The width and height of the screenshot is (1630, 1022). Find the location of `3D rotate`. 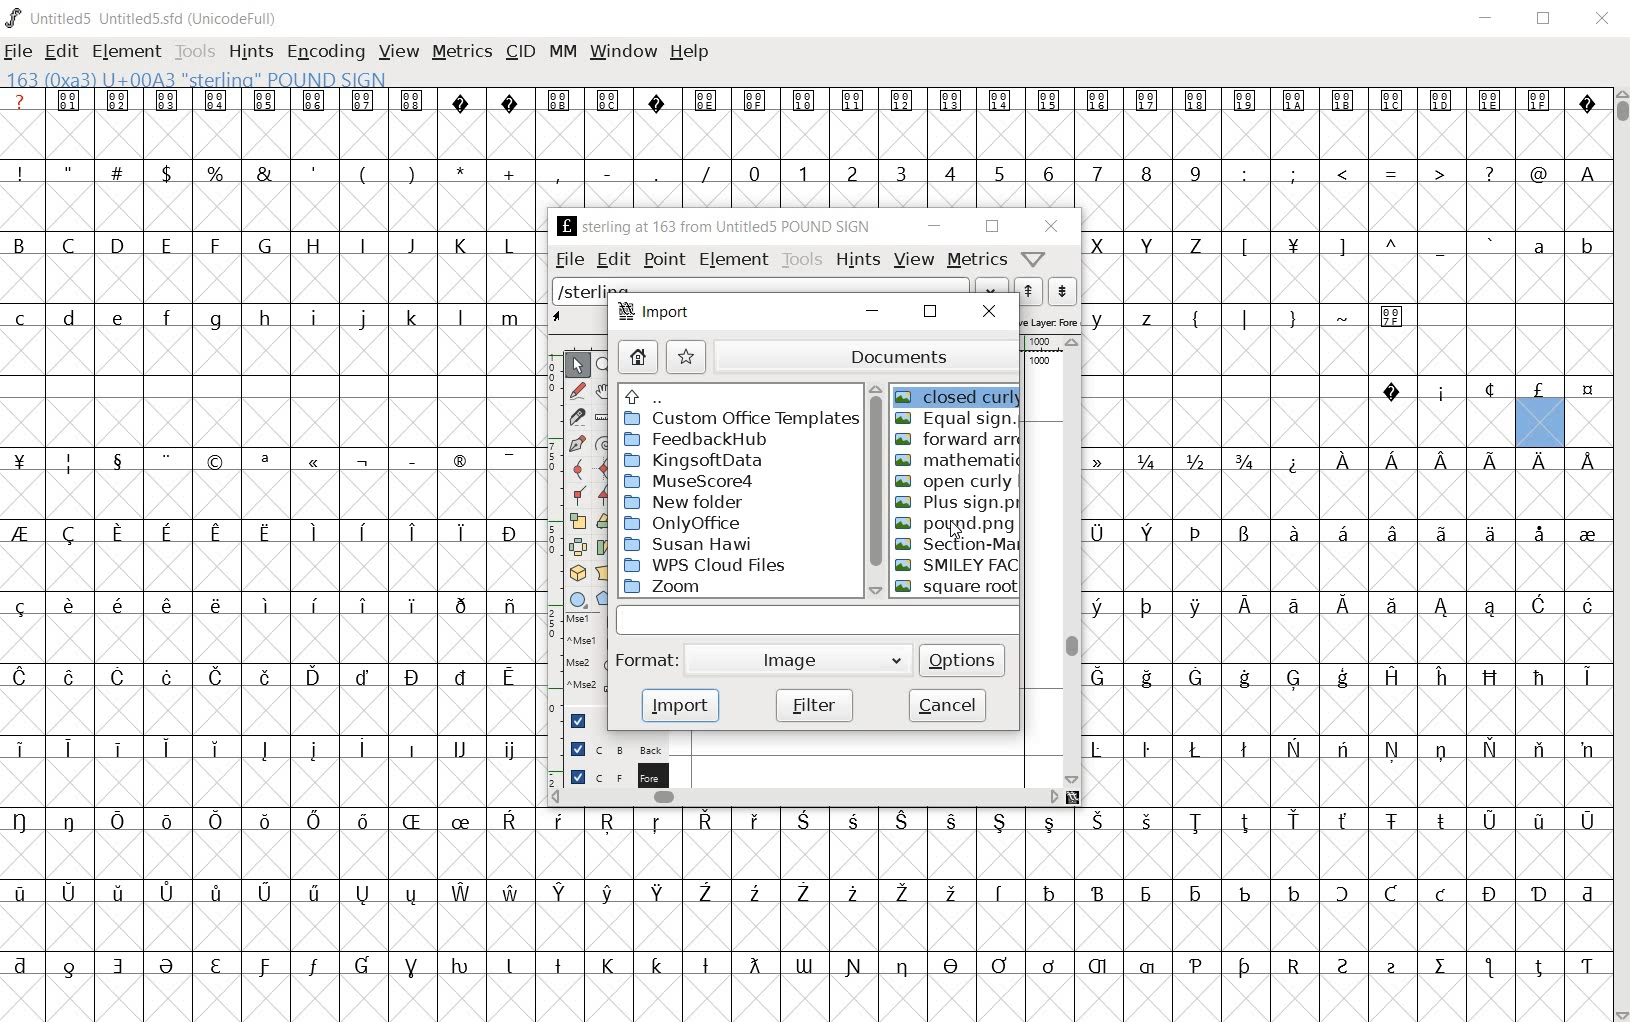

3D rotate is located at coordinates (580, 569).